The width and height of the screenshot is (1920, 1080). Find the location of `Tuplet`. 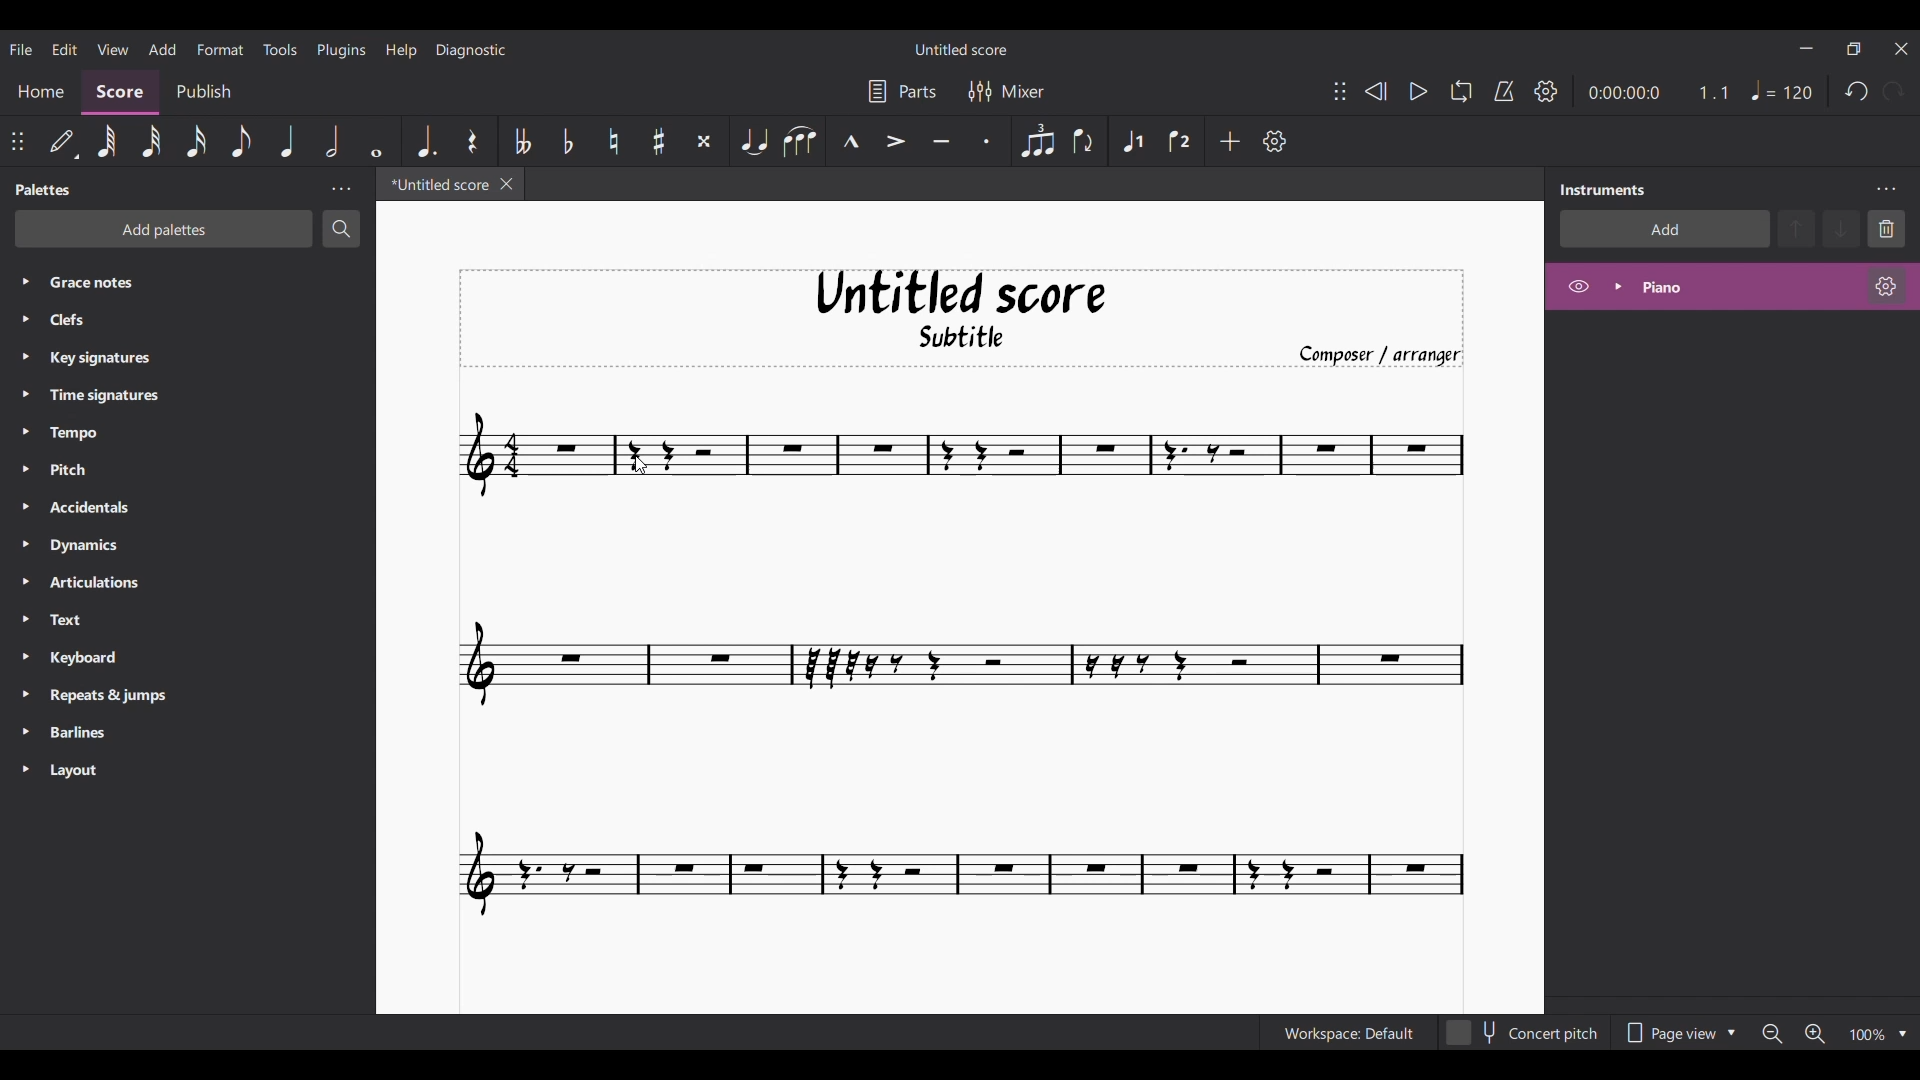

Tuplet is located at coordinates (1038, 141).